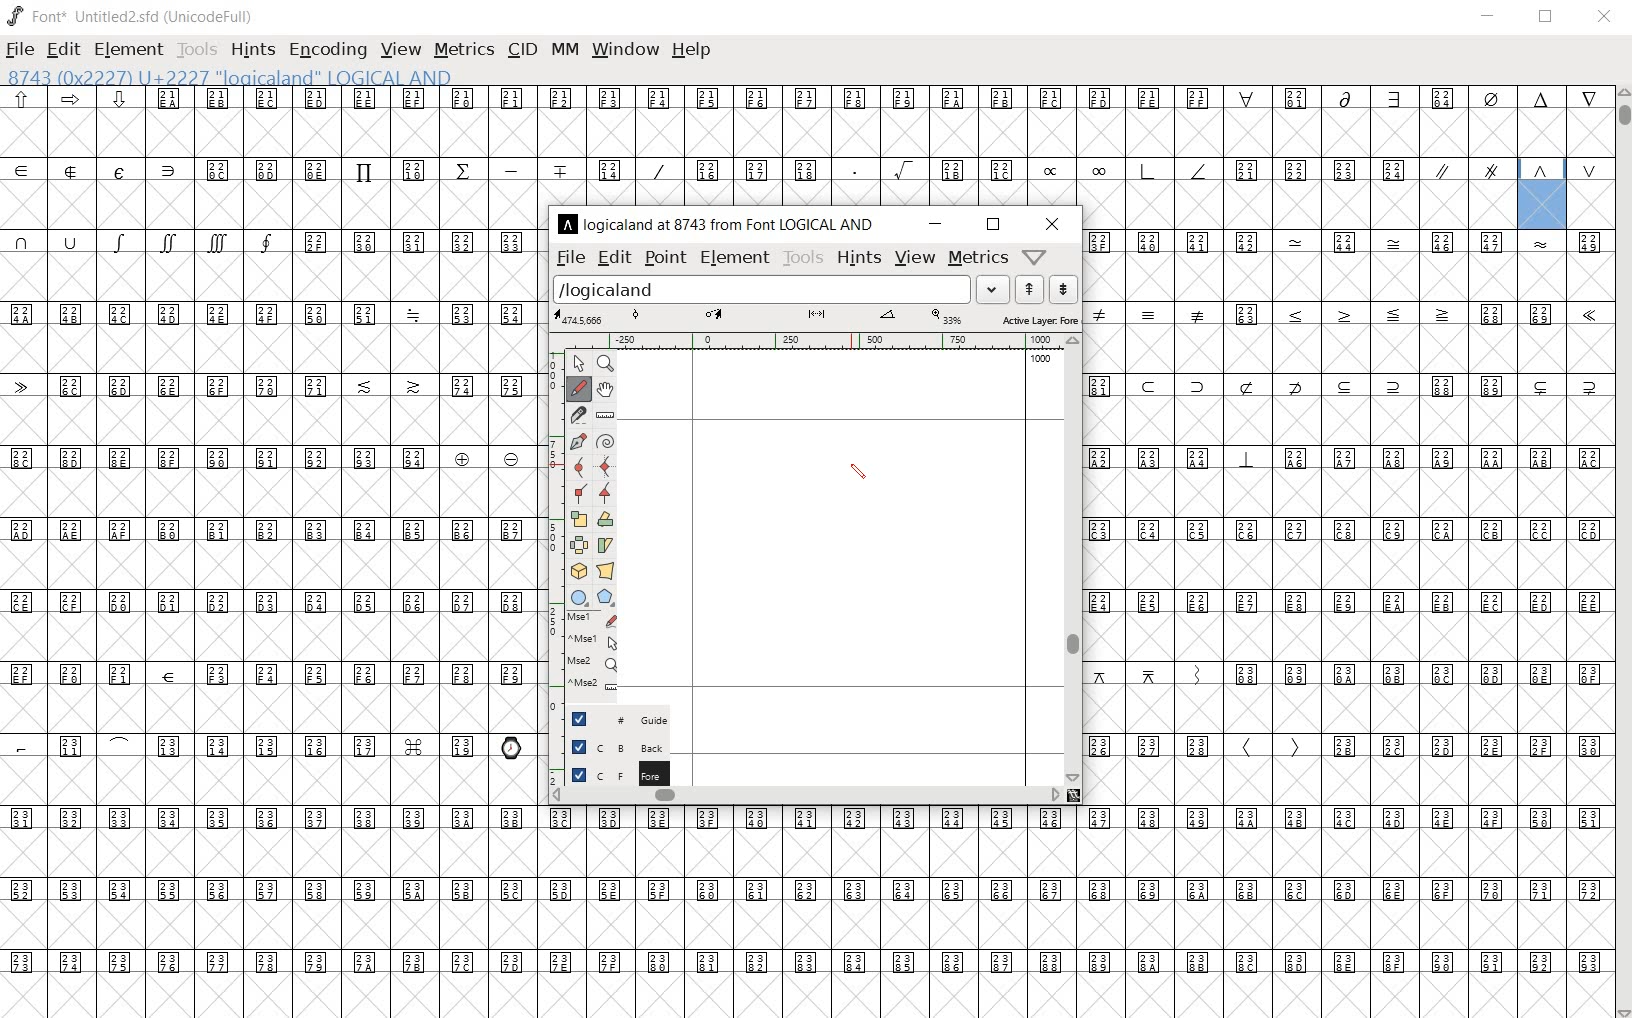  What do you see at coordinates (62, 49) in the screenshot?
I see `edit` at bounding box center [62, 49].